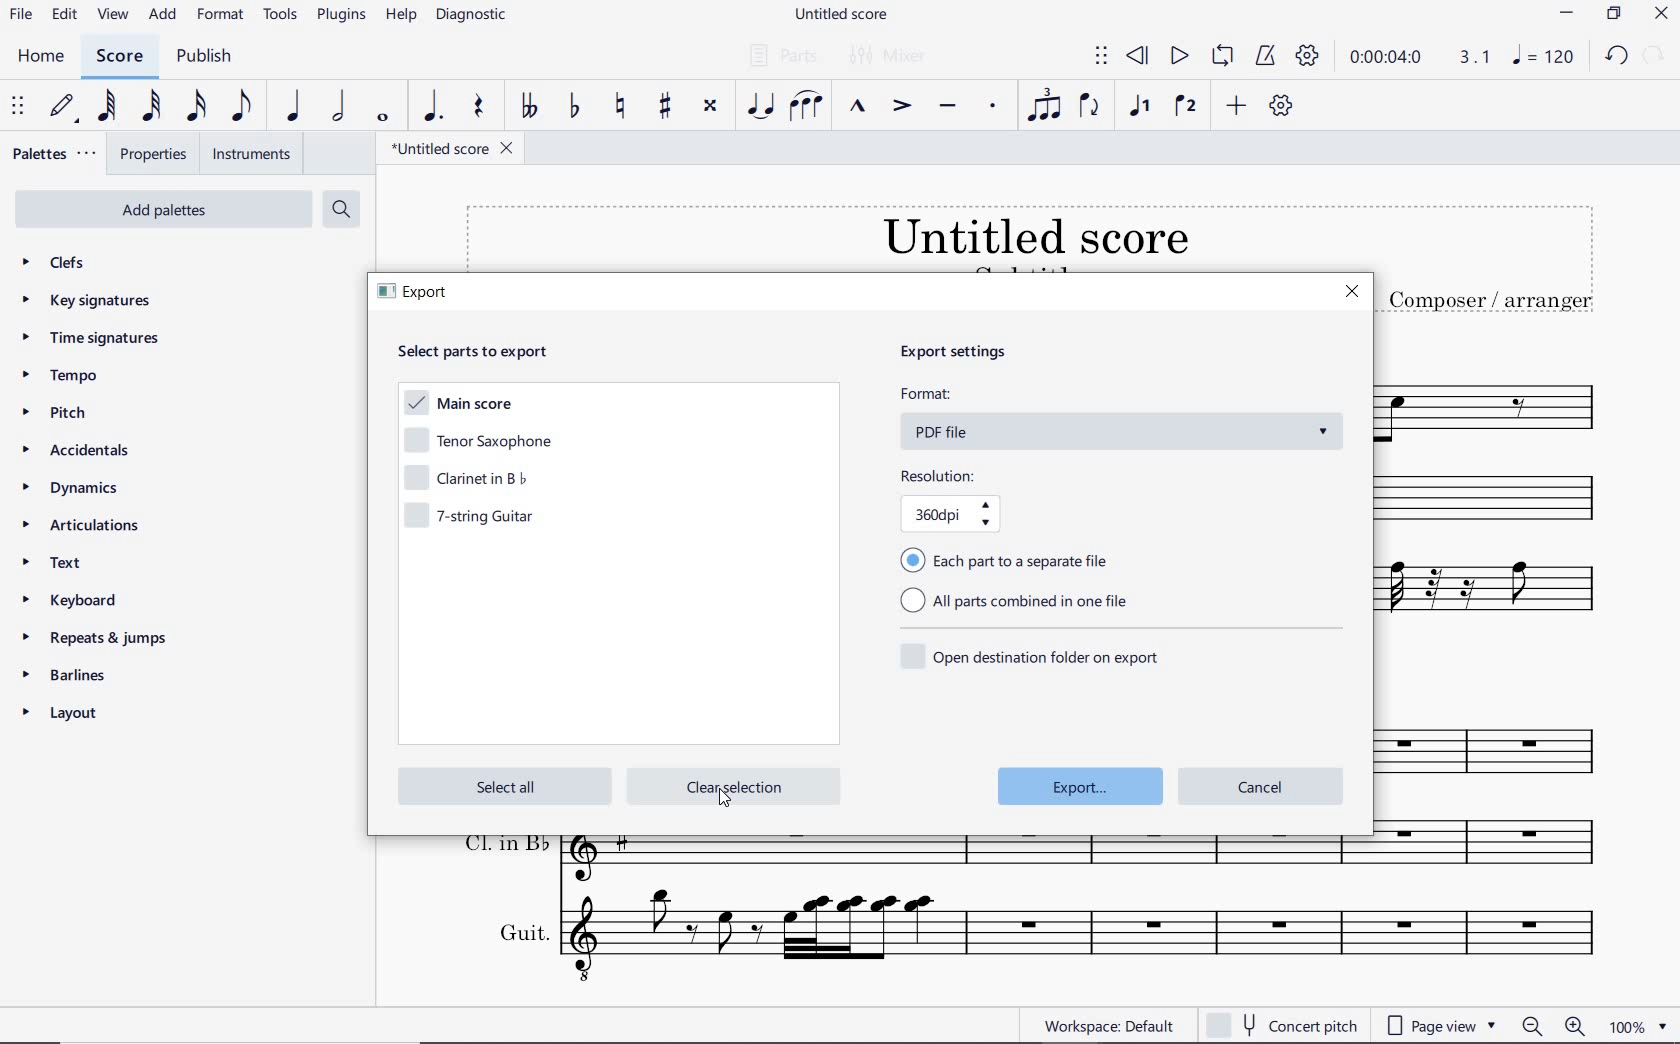 This screenshot has height=1044, width=1680. What do you see at coordinates (1100, 55) in the screenshot?
I see `SELECT TO MOVE` at bounding box center [1100, 55].